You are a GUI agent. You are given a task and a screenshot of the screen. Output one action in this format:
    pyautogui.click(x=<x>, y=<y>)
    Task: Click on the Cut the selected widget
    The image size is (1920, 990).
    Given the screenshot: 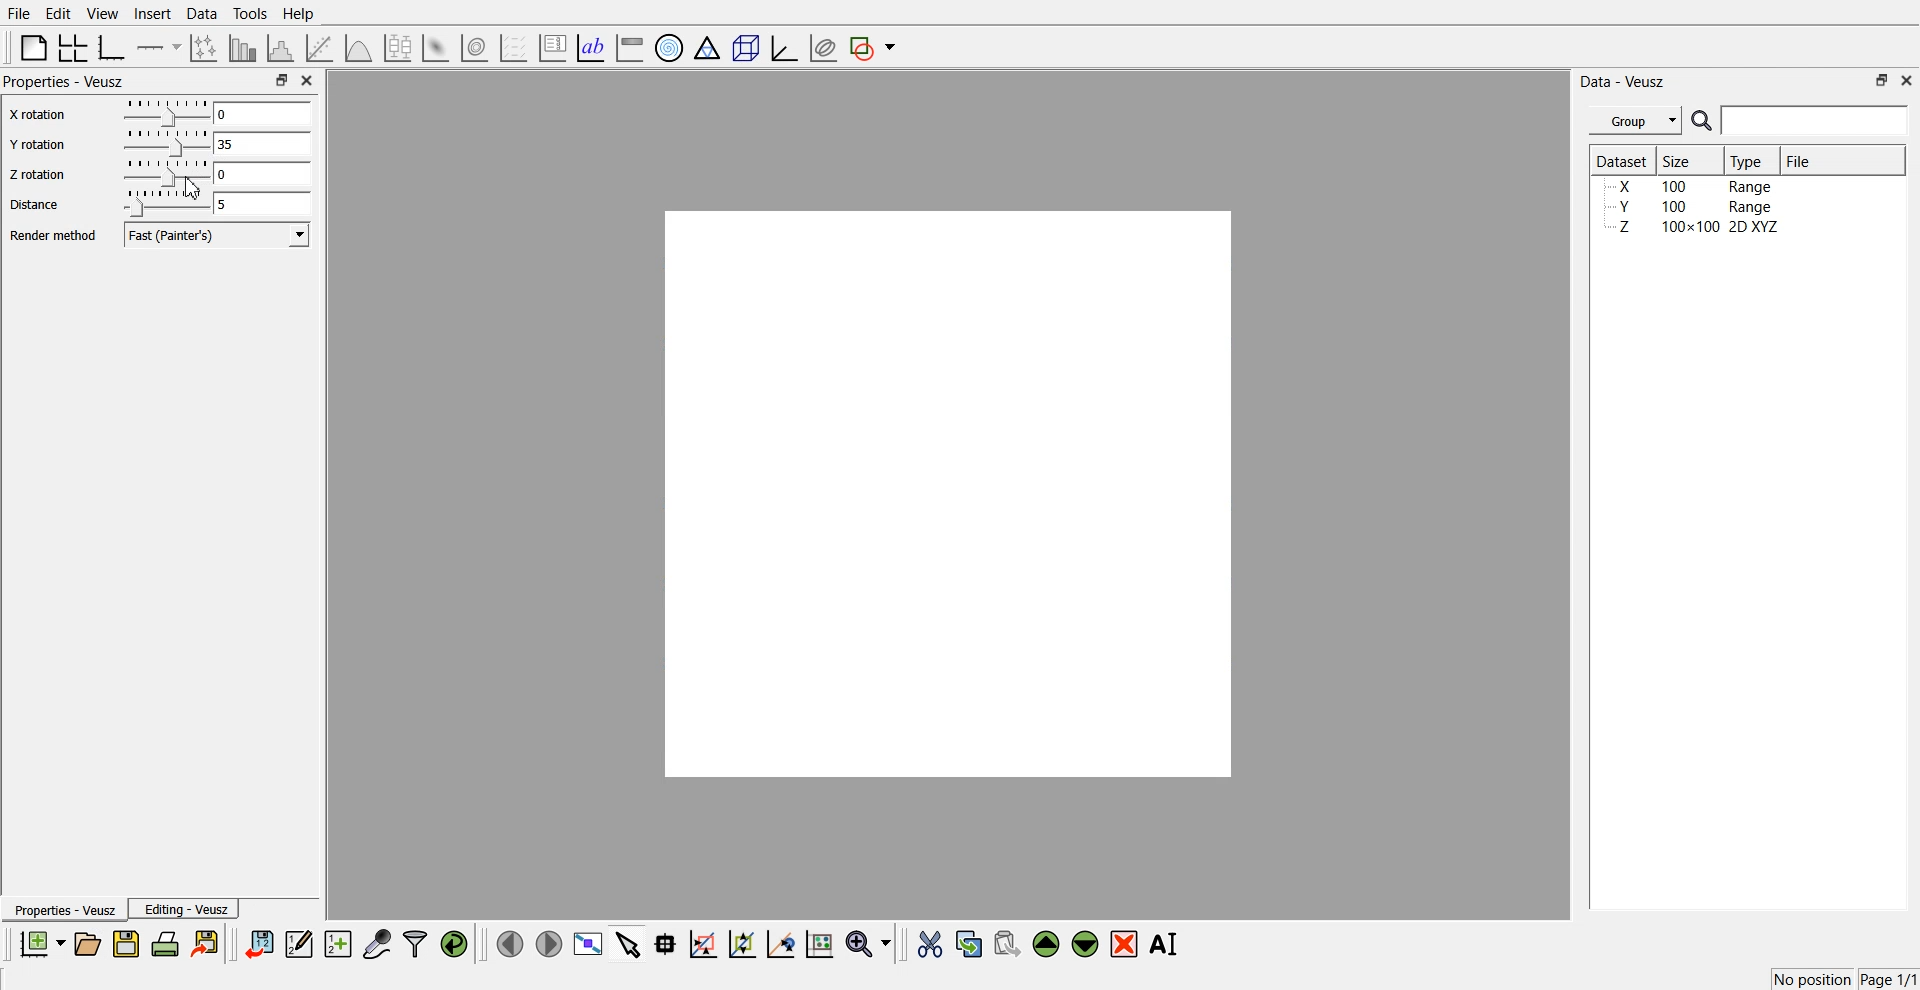 What is the action you would take?
    pyautogui.click(x=930, y=945)
    